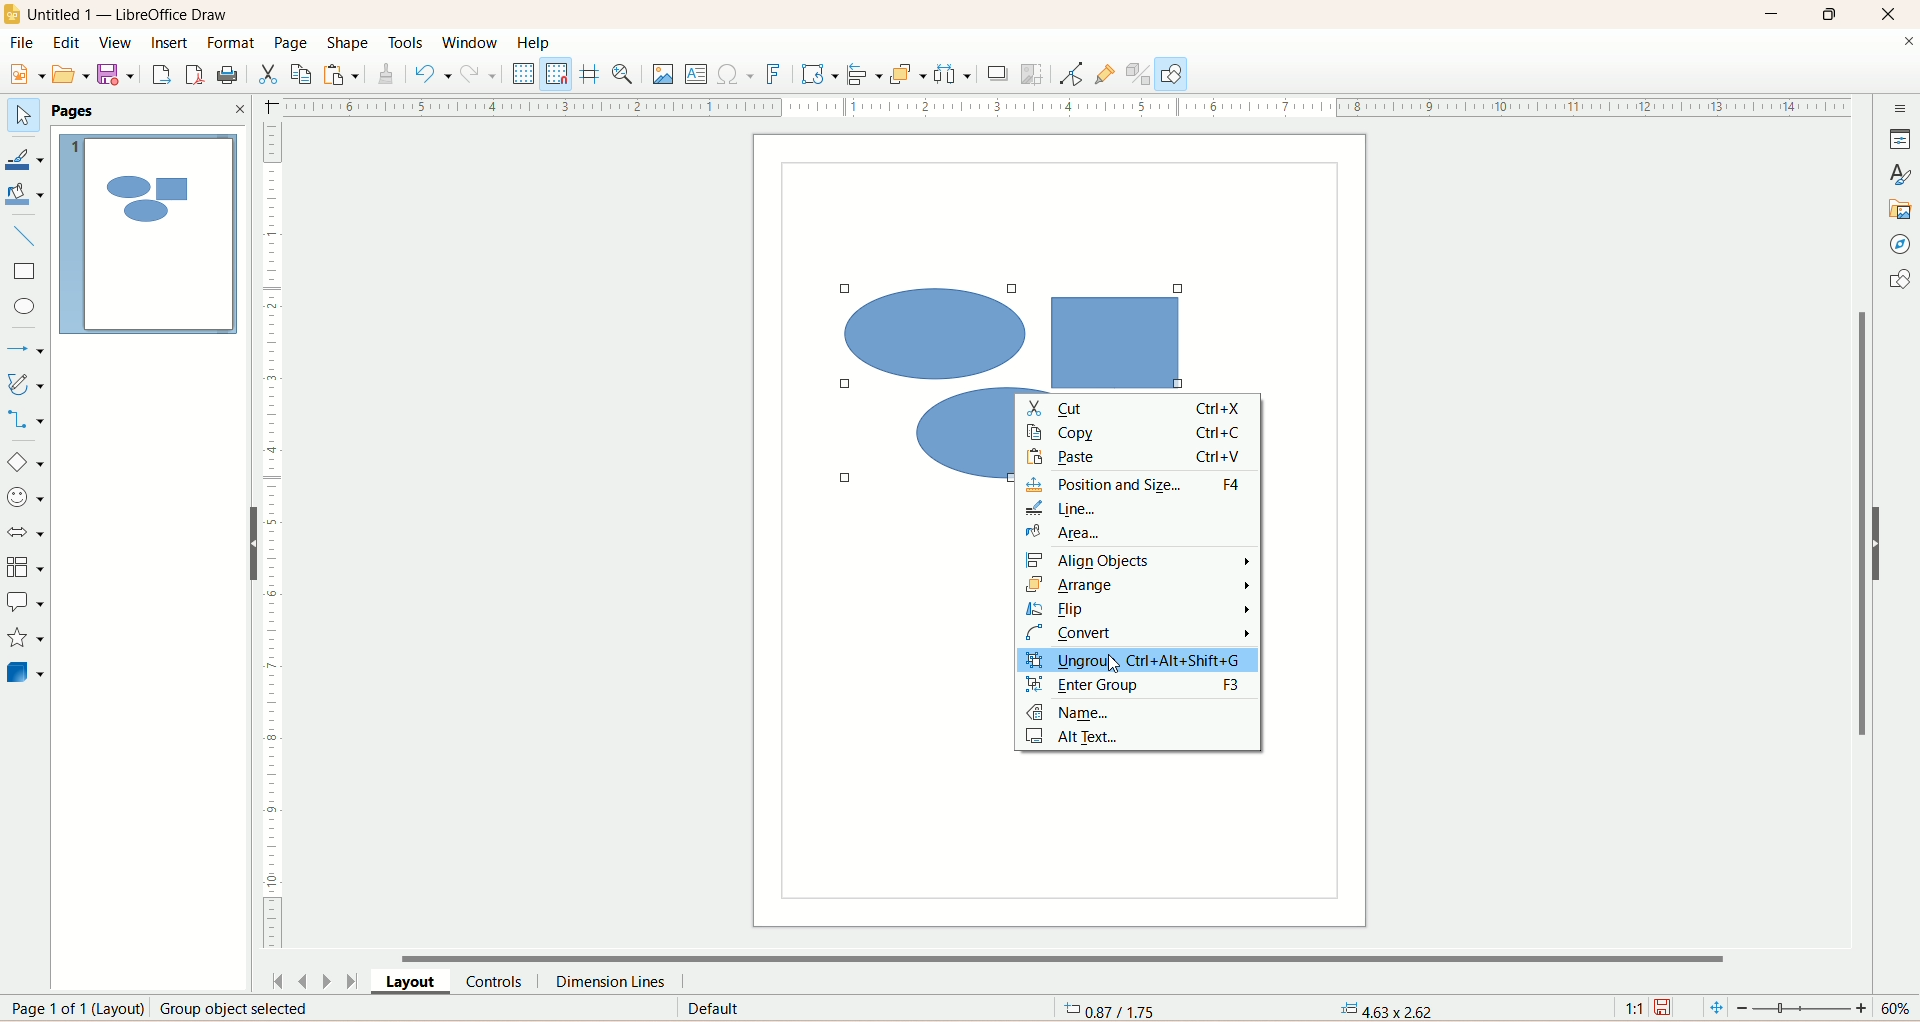  I want to click on cut, so click(1137, 408).